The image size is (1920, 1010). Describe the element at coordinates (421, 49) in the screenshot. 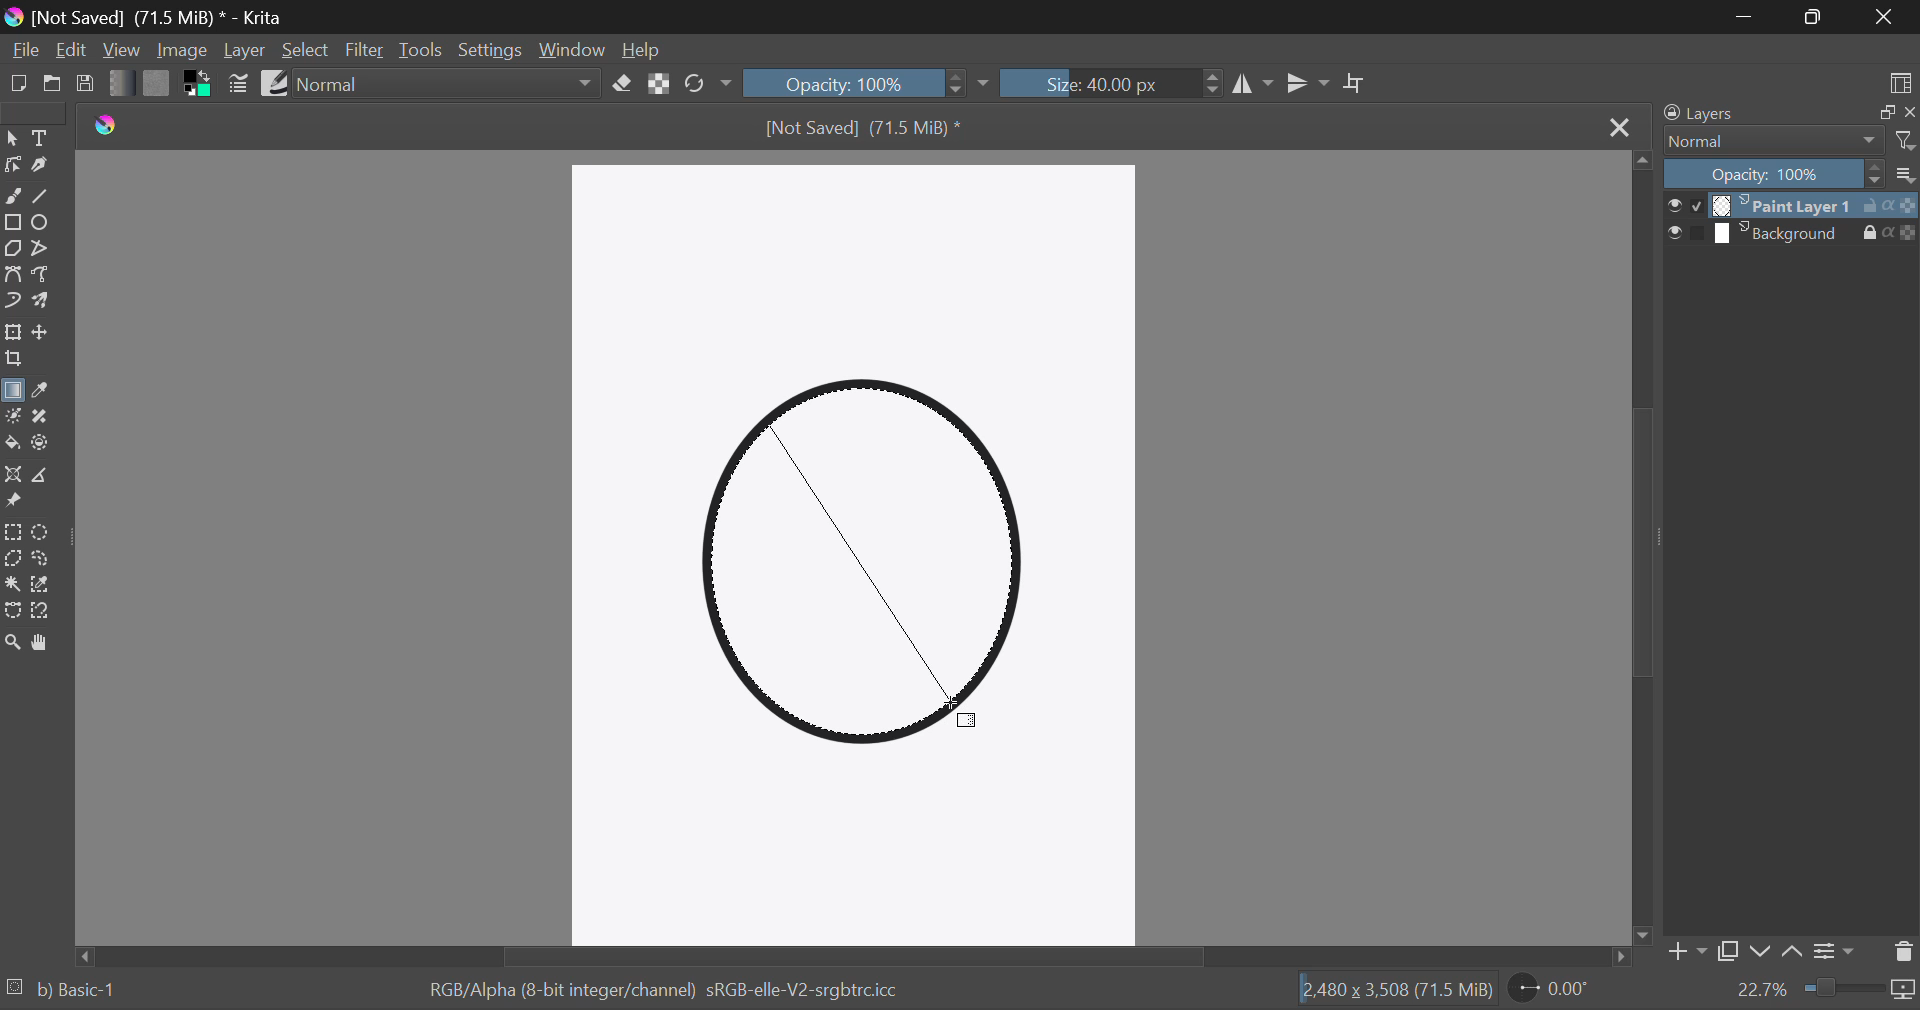

I see `Tools` at that location.